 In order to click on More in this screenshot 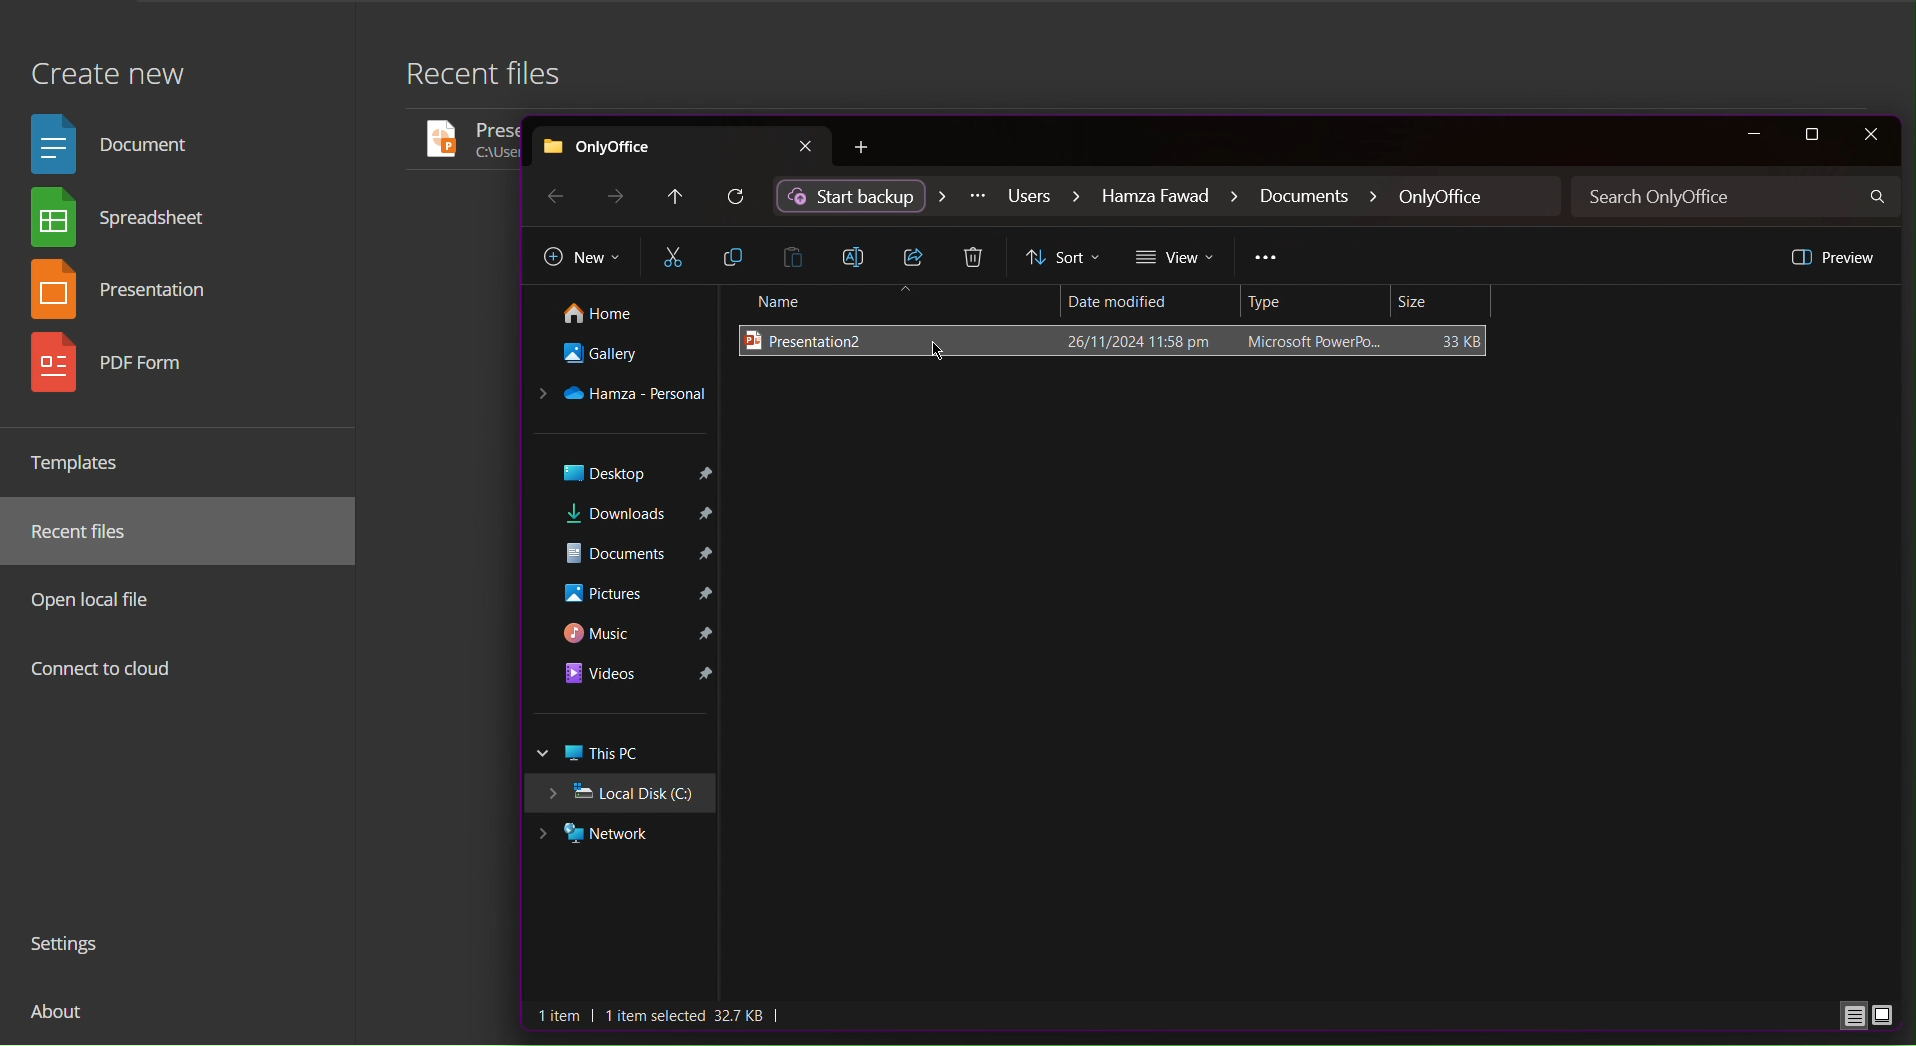, I will do `click(1267, 260)`.